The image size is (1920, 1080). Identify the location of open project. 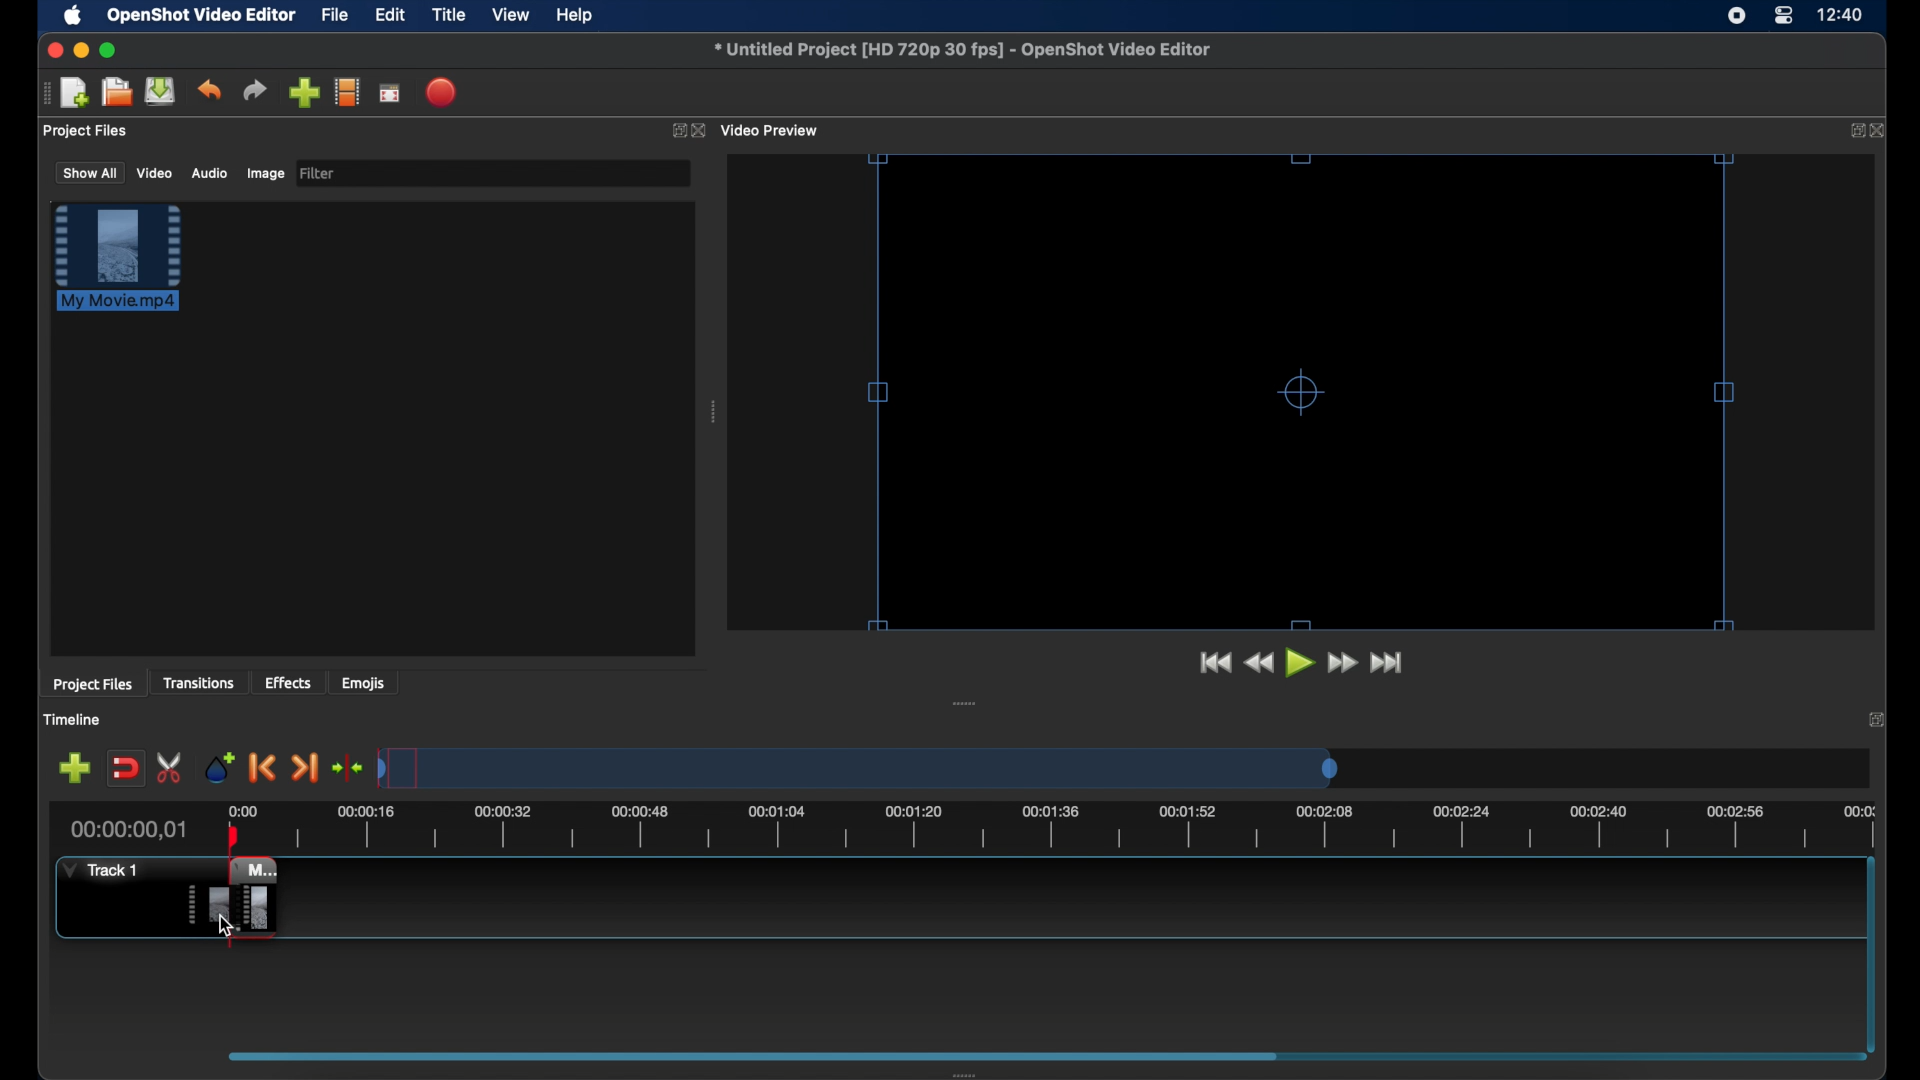
(116, 92).